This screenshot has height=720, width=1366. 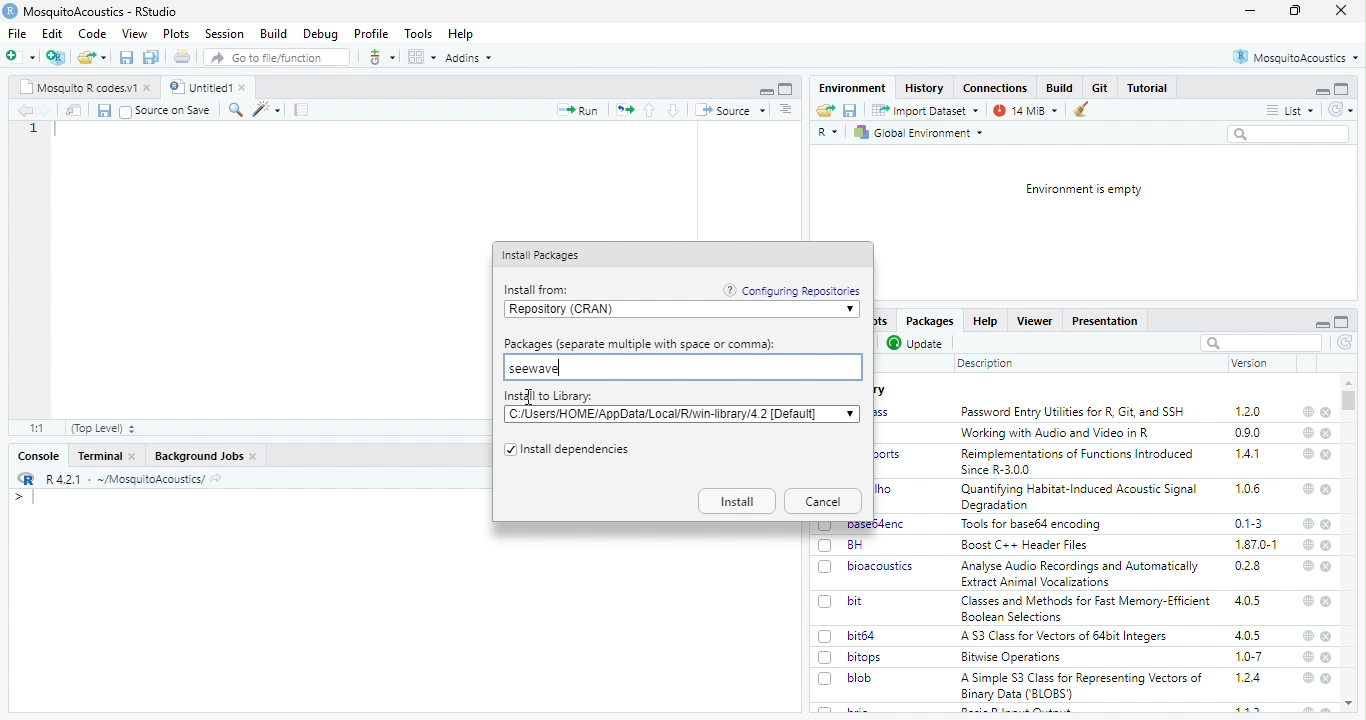 What do you see at coordinates (931, 321) in the screenshot?
I see `Packages` at bounding box center [931, 321].